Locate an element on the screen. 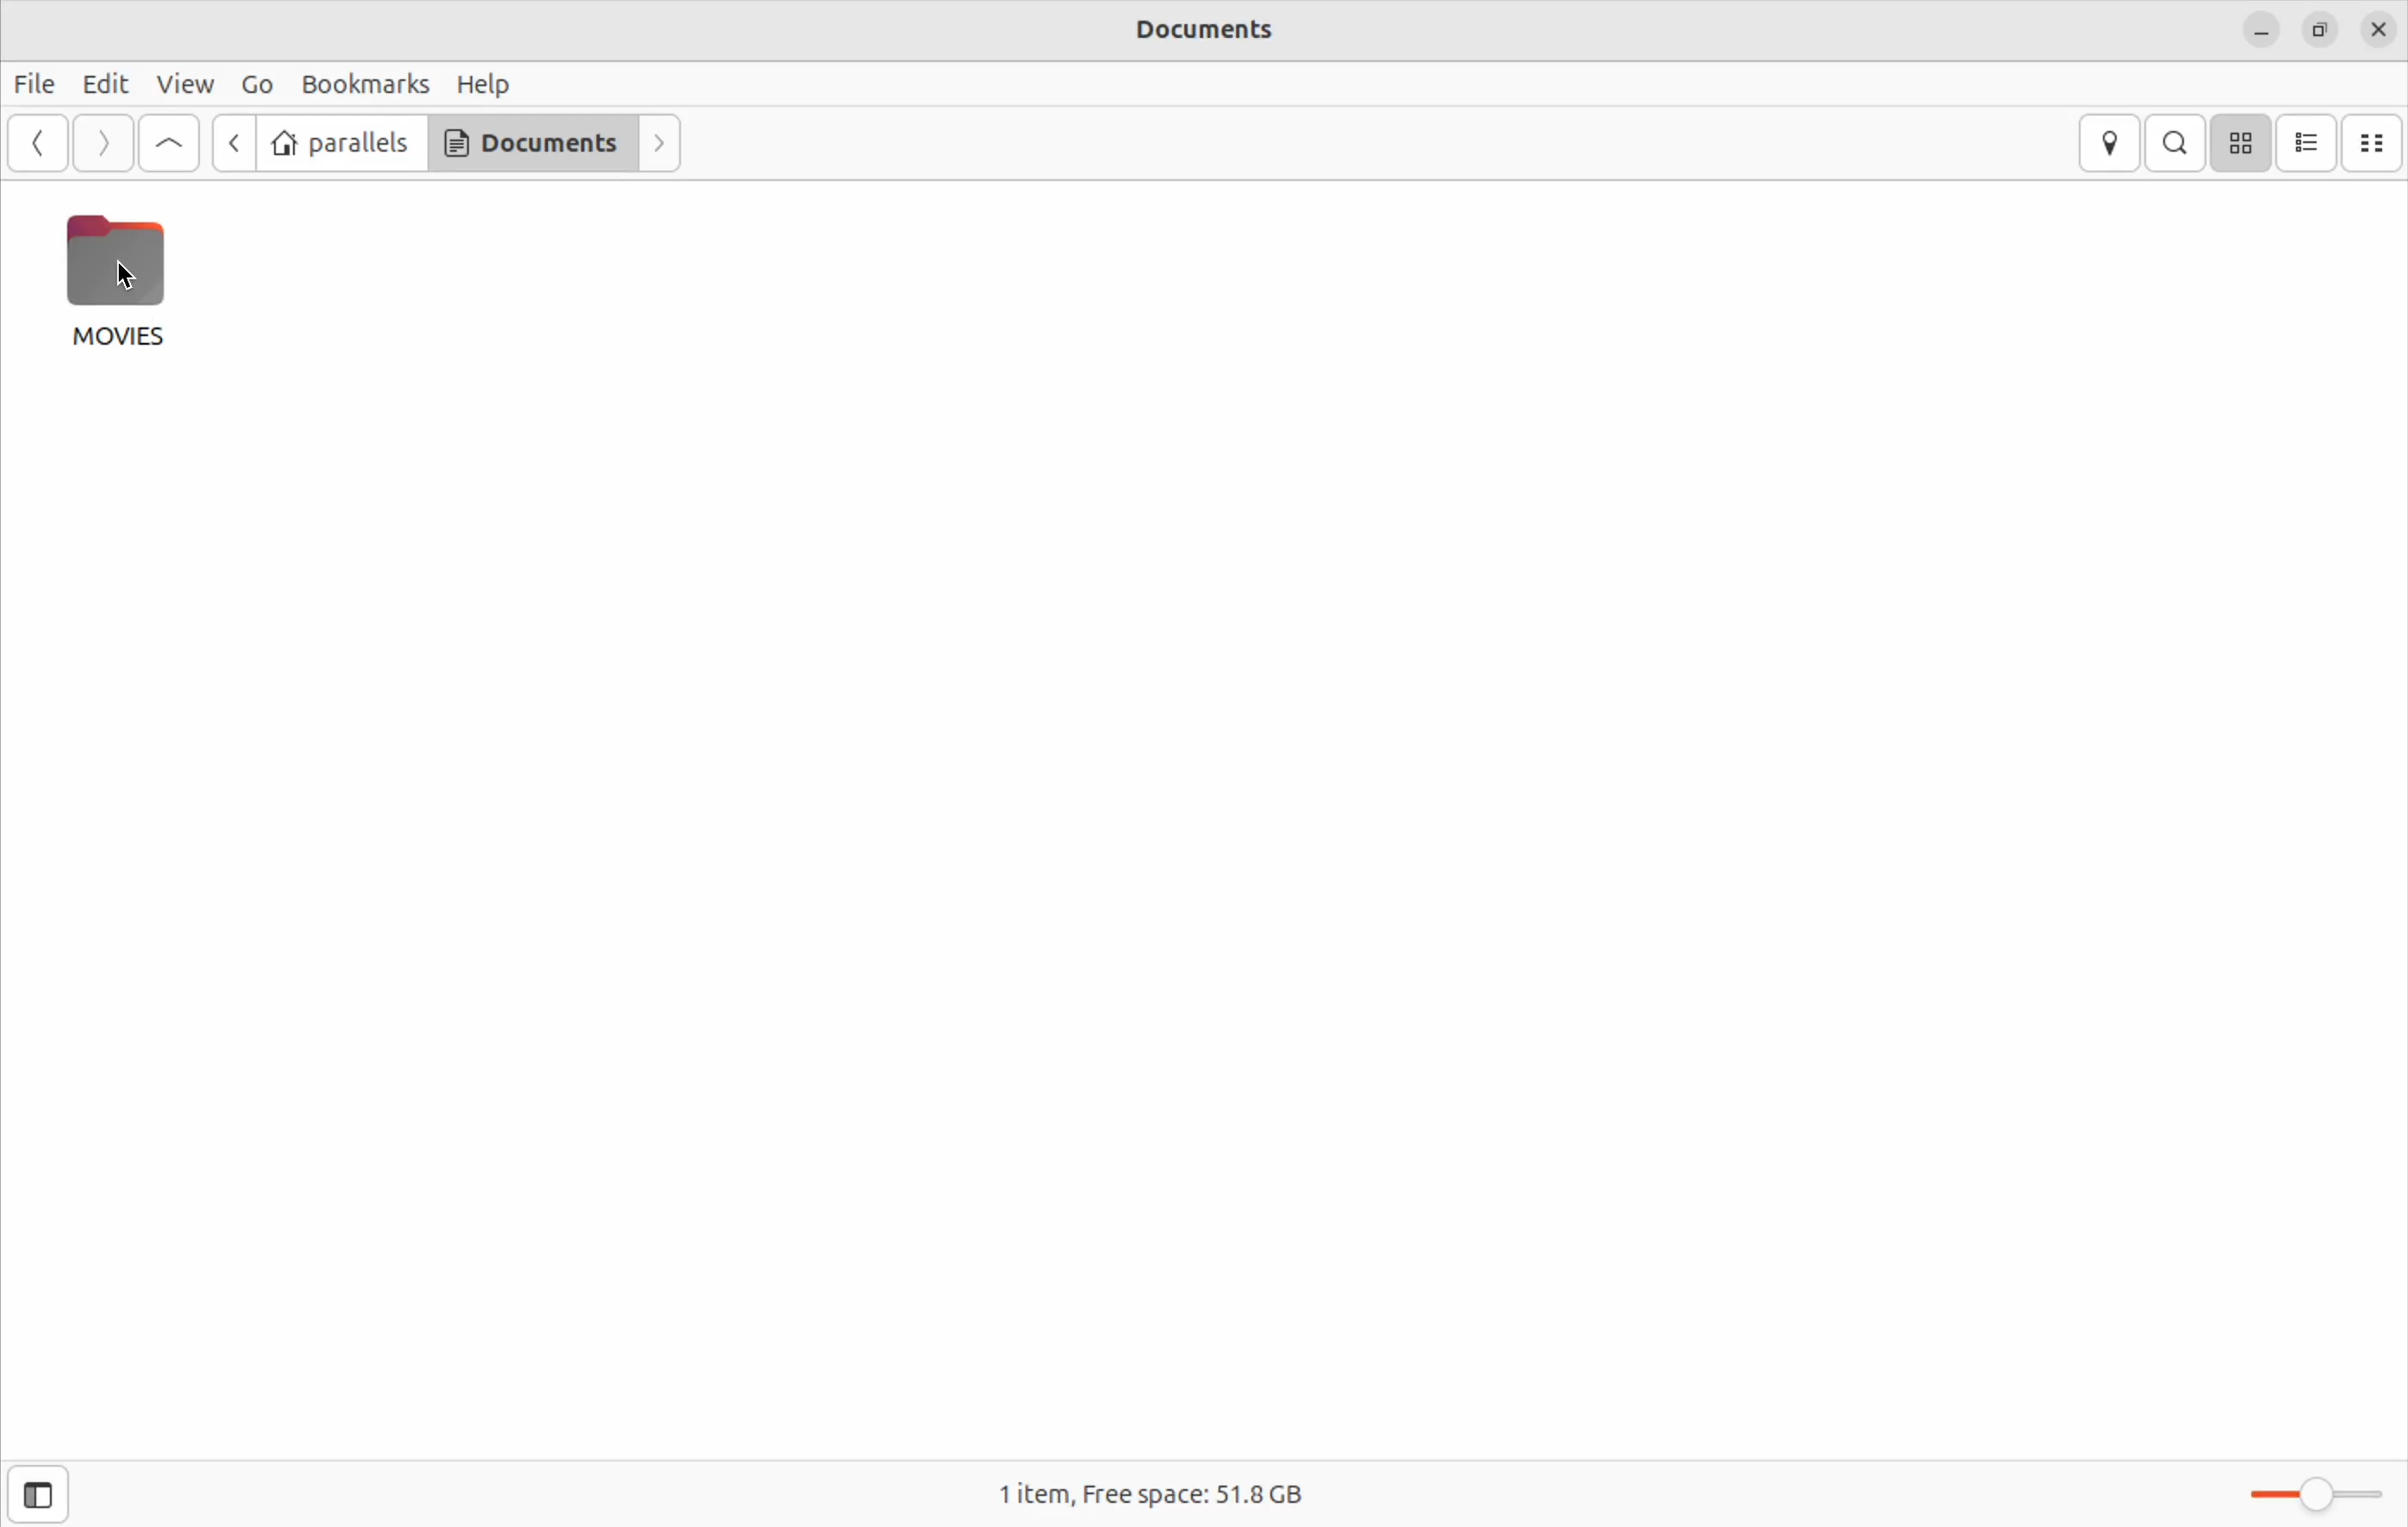 The width and height of the screenshot is (2408, 1527). MOVIES is located at coordinates (130, 282).